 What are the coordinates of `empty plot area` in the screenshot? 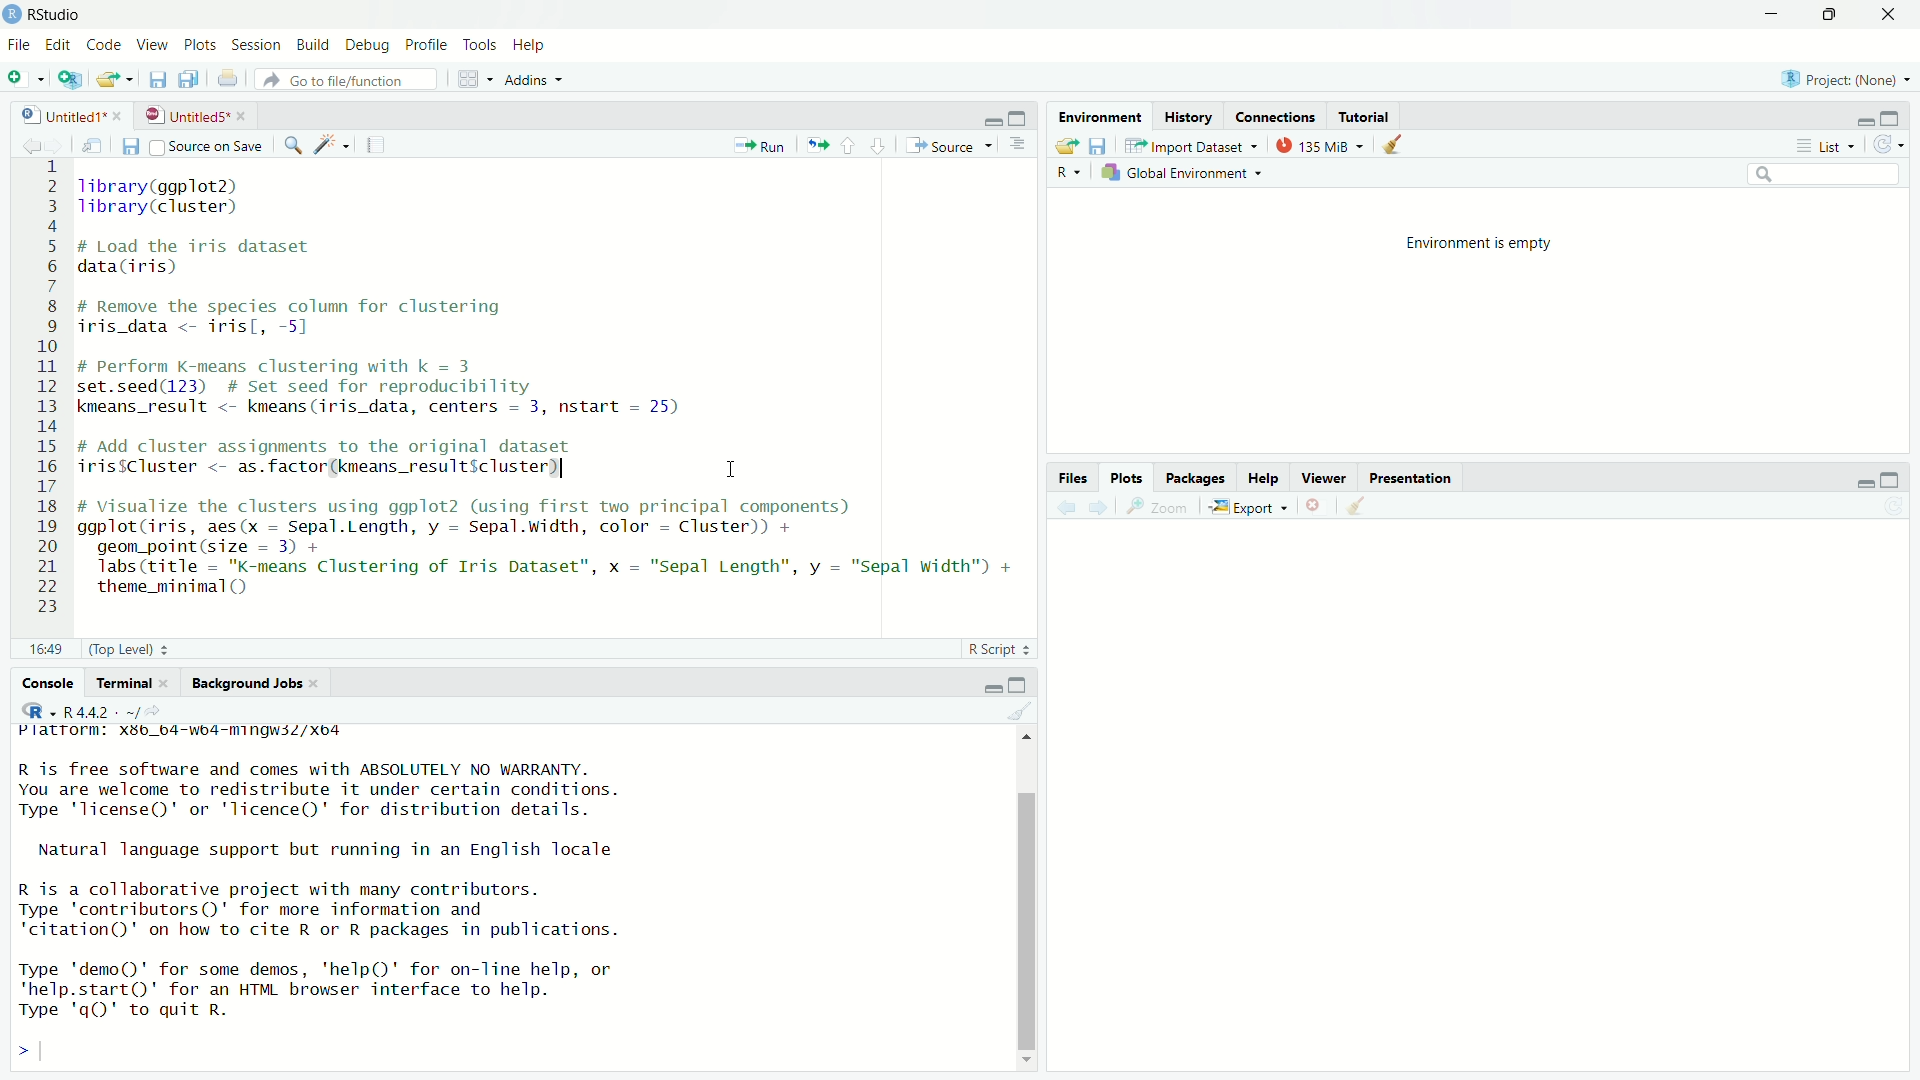 It's located at (1485, 802).